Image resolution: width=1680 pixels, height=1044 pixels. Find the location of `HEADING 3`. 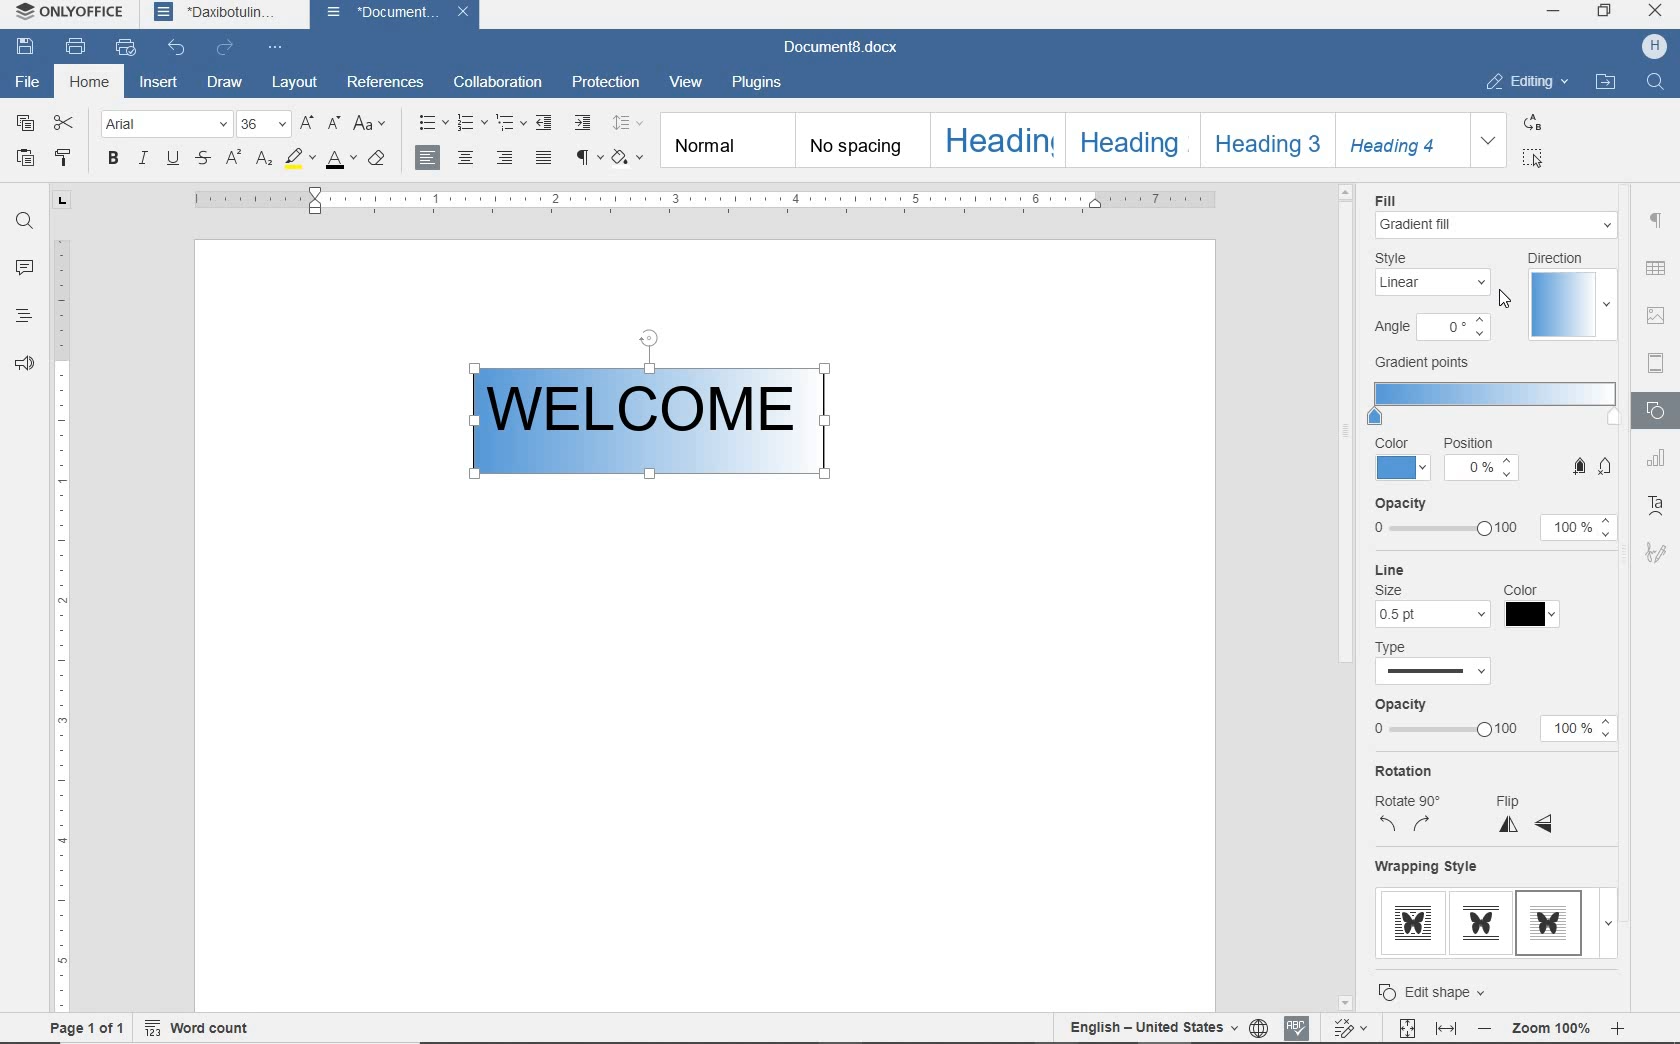

HEADING 3 is located at coordinates (1263, 140).